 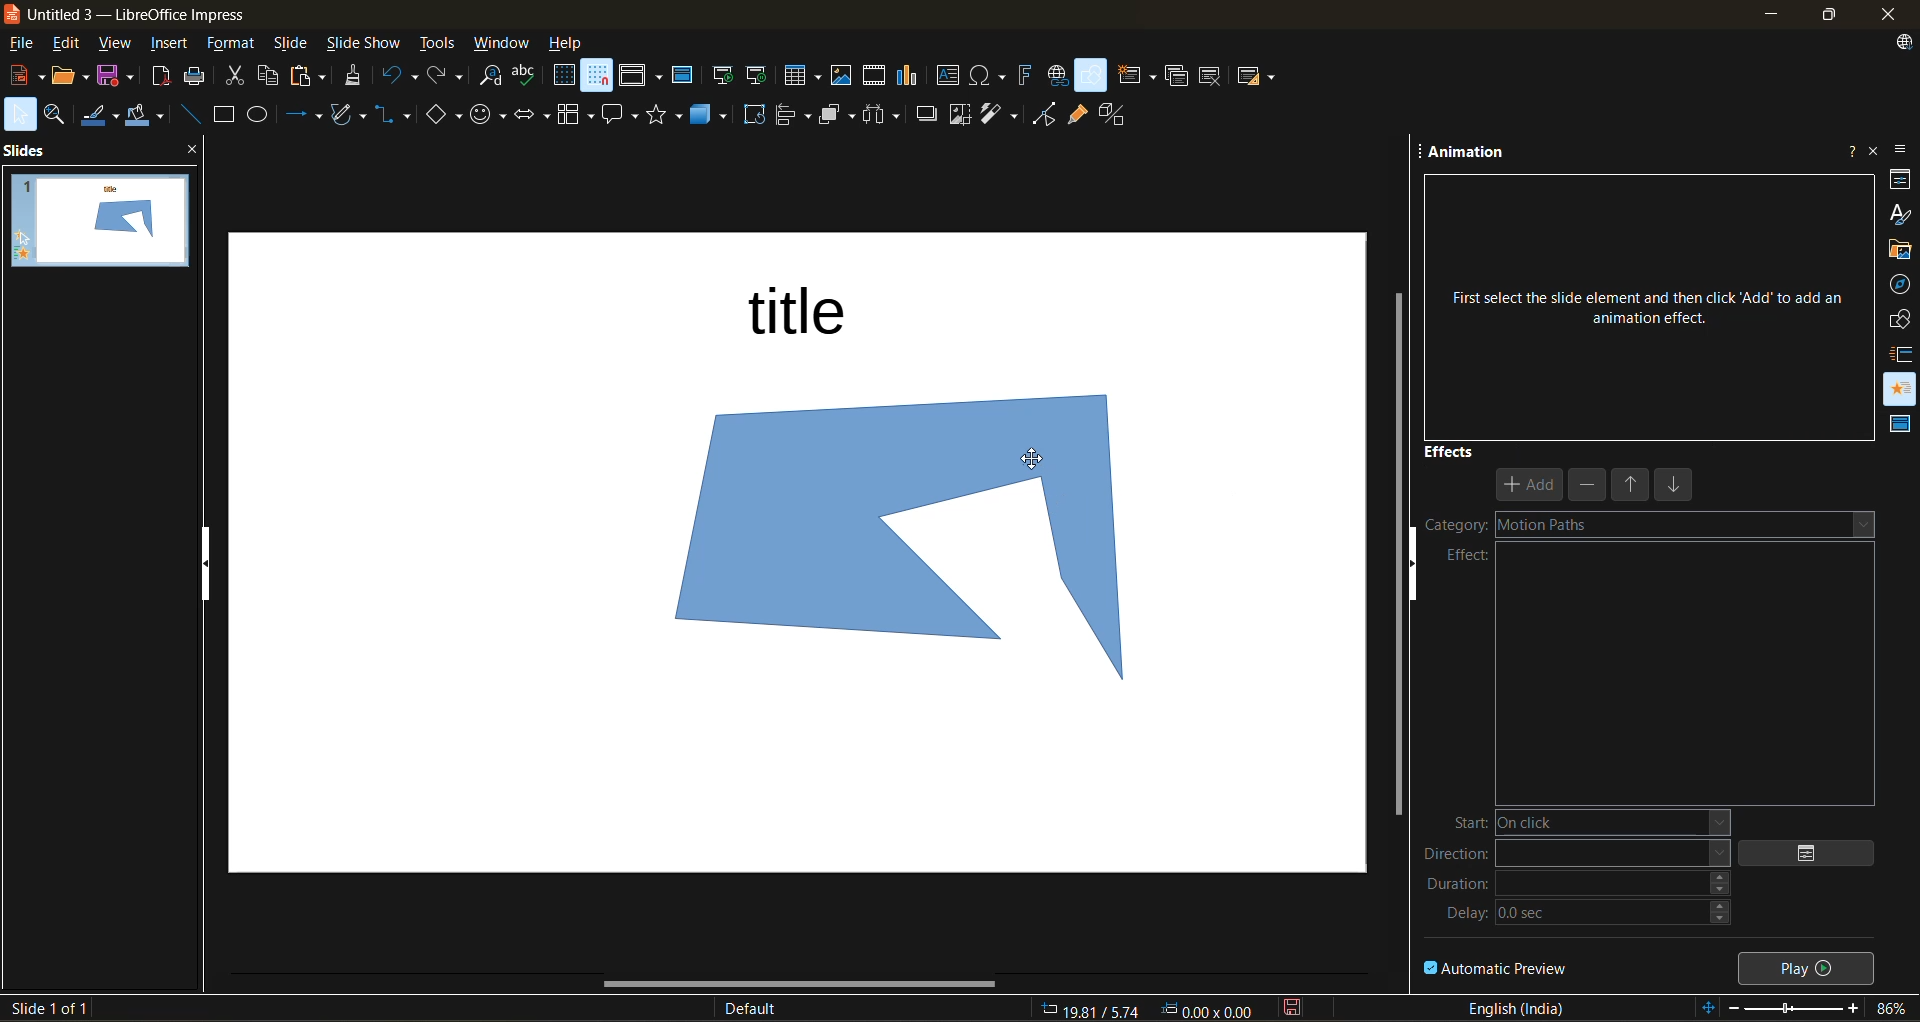 What do you see at coordinates (1811, 853) in the screenshot?
I see `options` at bounding box center [1811, 853].